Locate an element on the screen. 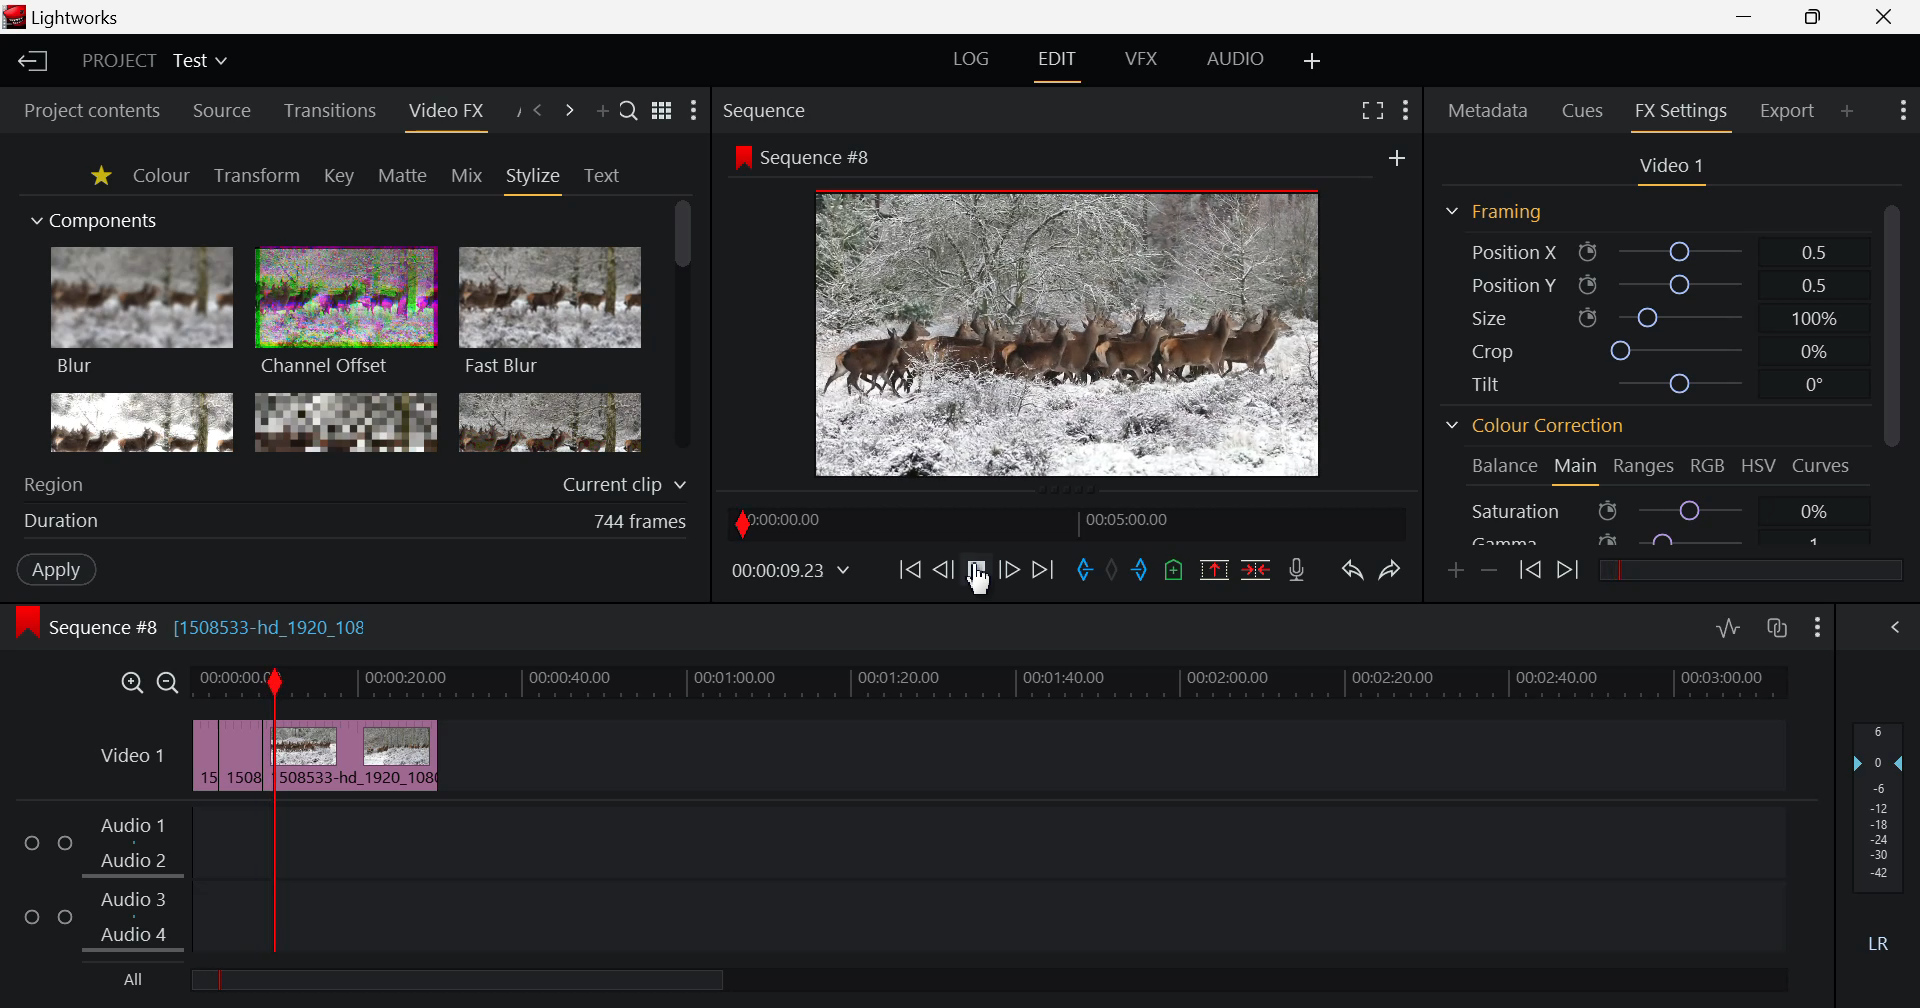  Sequence #8 is located at coordinates (805, 156).